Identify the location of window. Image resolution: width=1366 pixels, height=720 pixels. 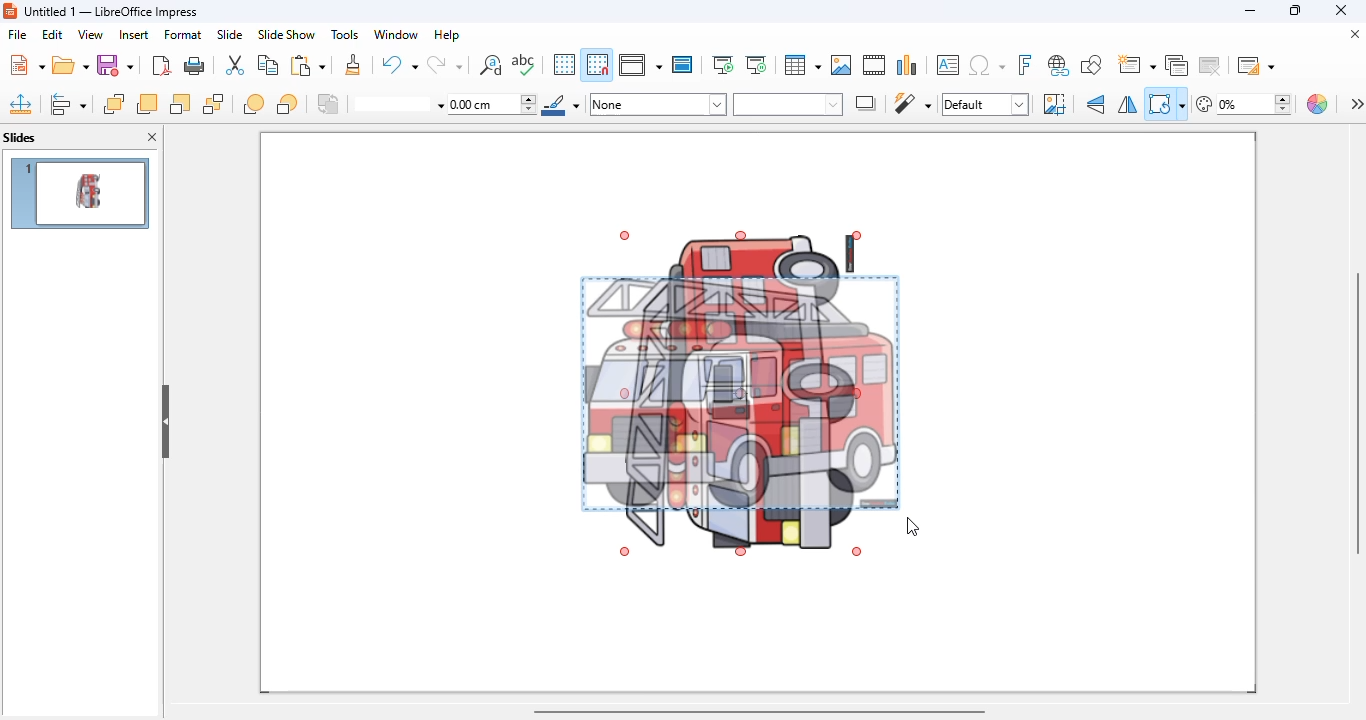
(397, 34).